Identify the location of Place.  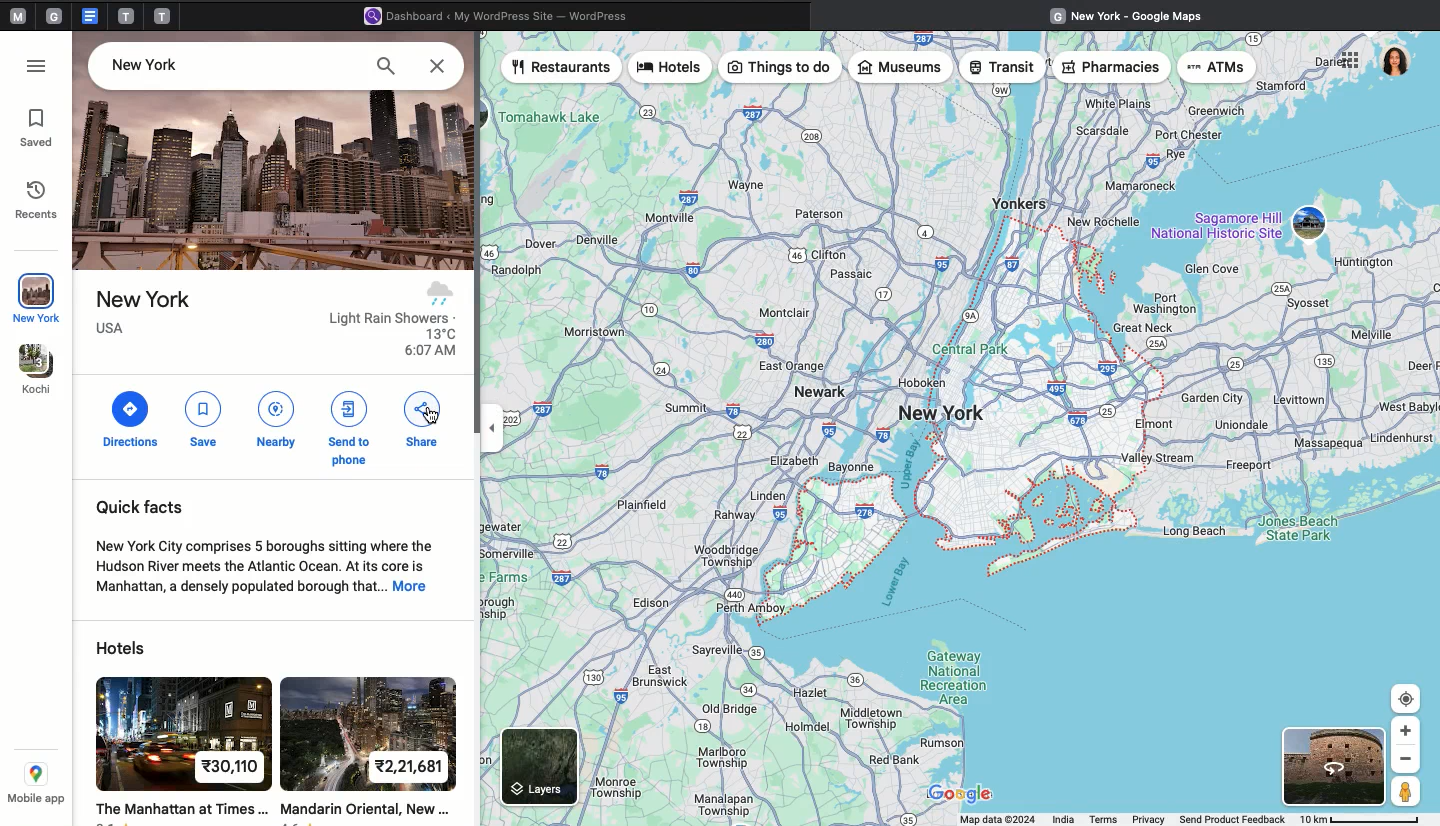
(278, 328).